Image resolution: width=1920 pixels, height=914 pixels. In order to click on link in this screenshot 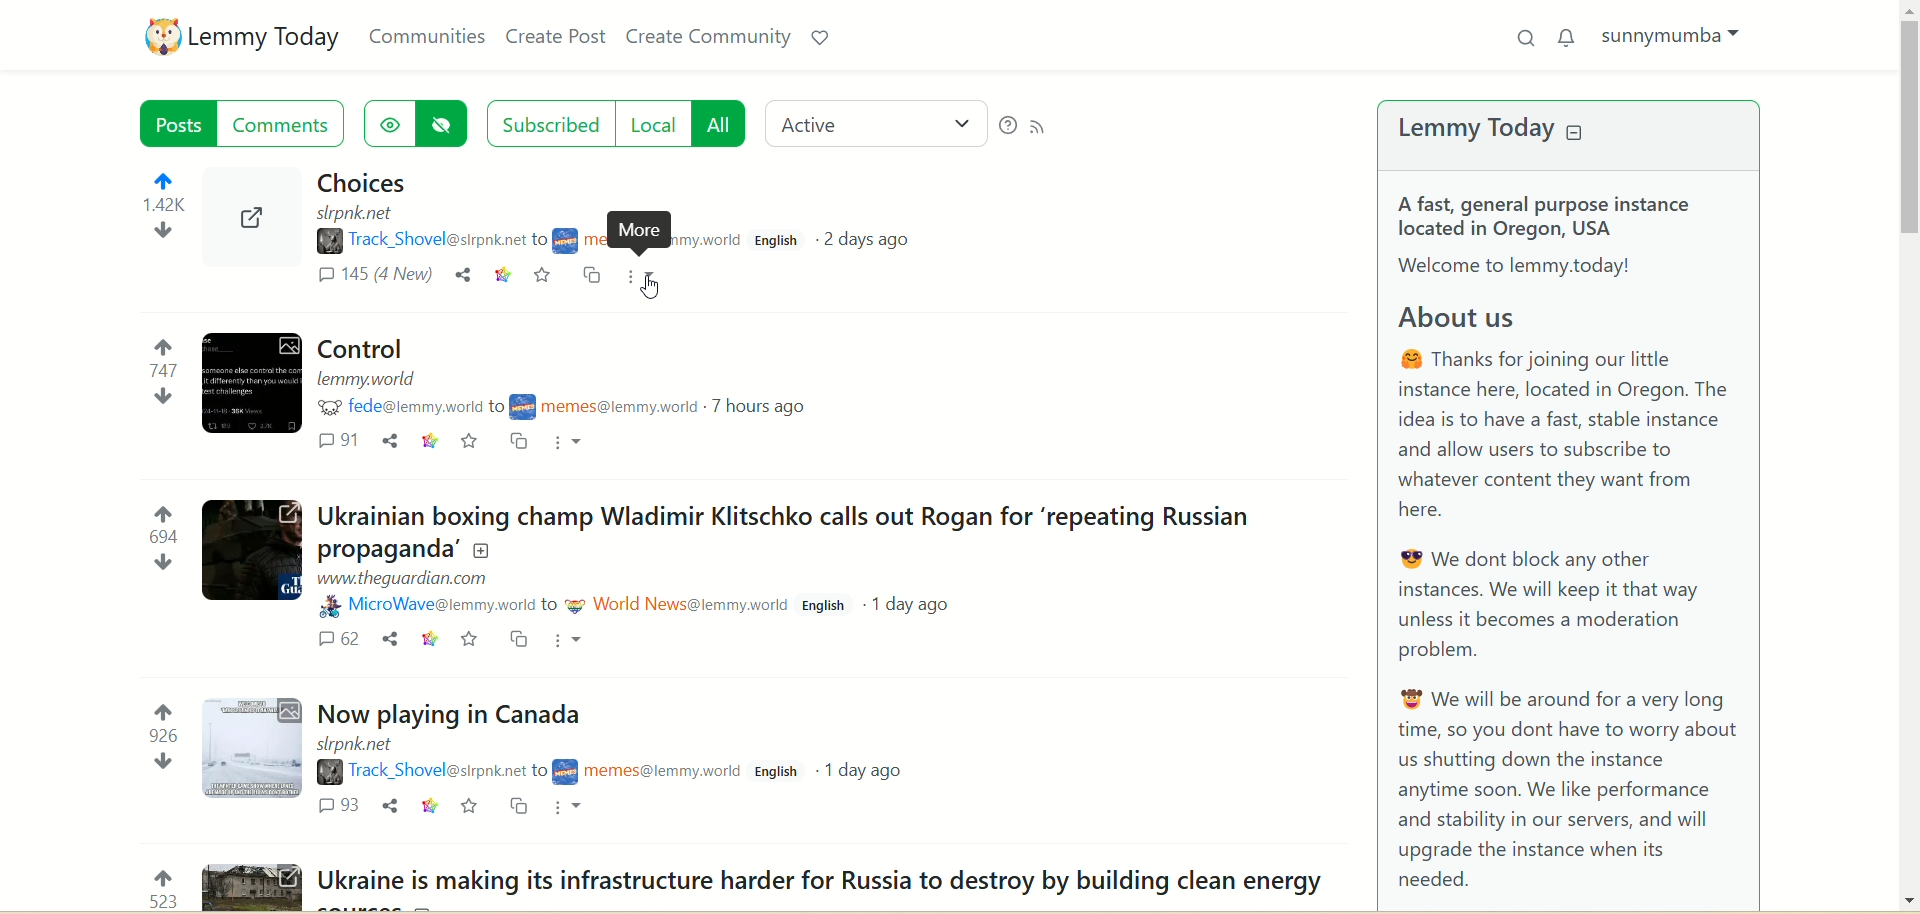, I will do `click(426, 638)`.